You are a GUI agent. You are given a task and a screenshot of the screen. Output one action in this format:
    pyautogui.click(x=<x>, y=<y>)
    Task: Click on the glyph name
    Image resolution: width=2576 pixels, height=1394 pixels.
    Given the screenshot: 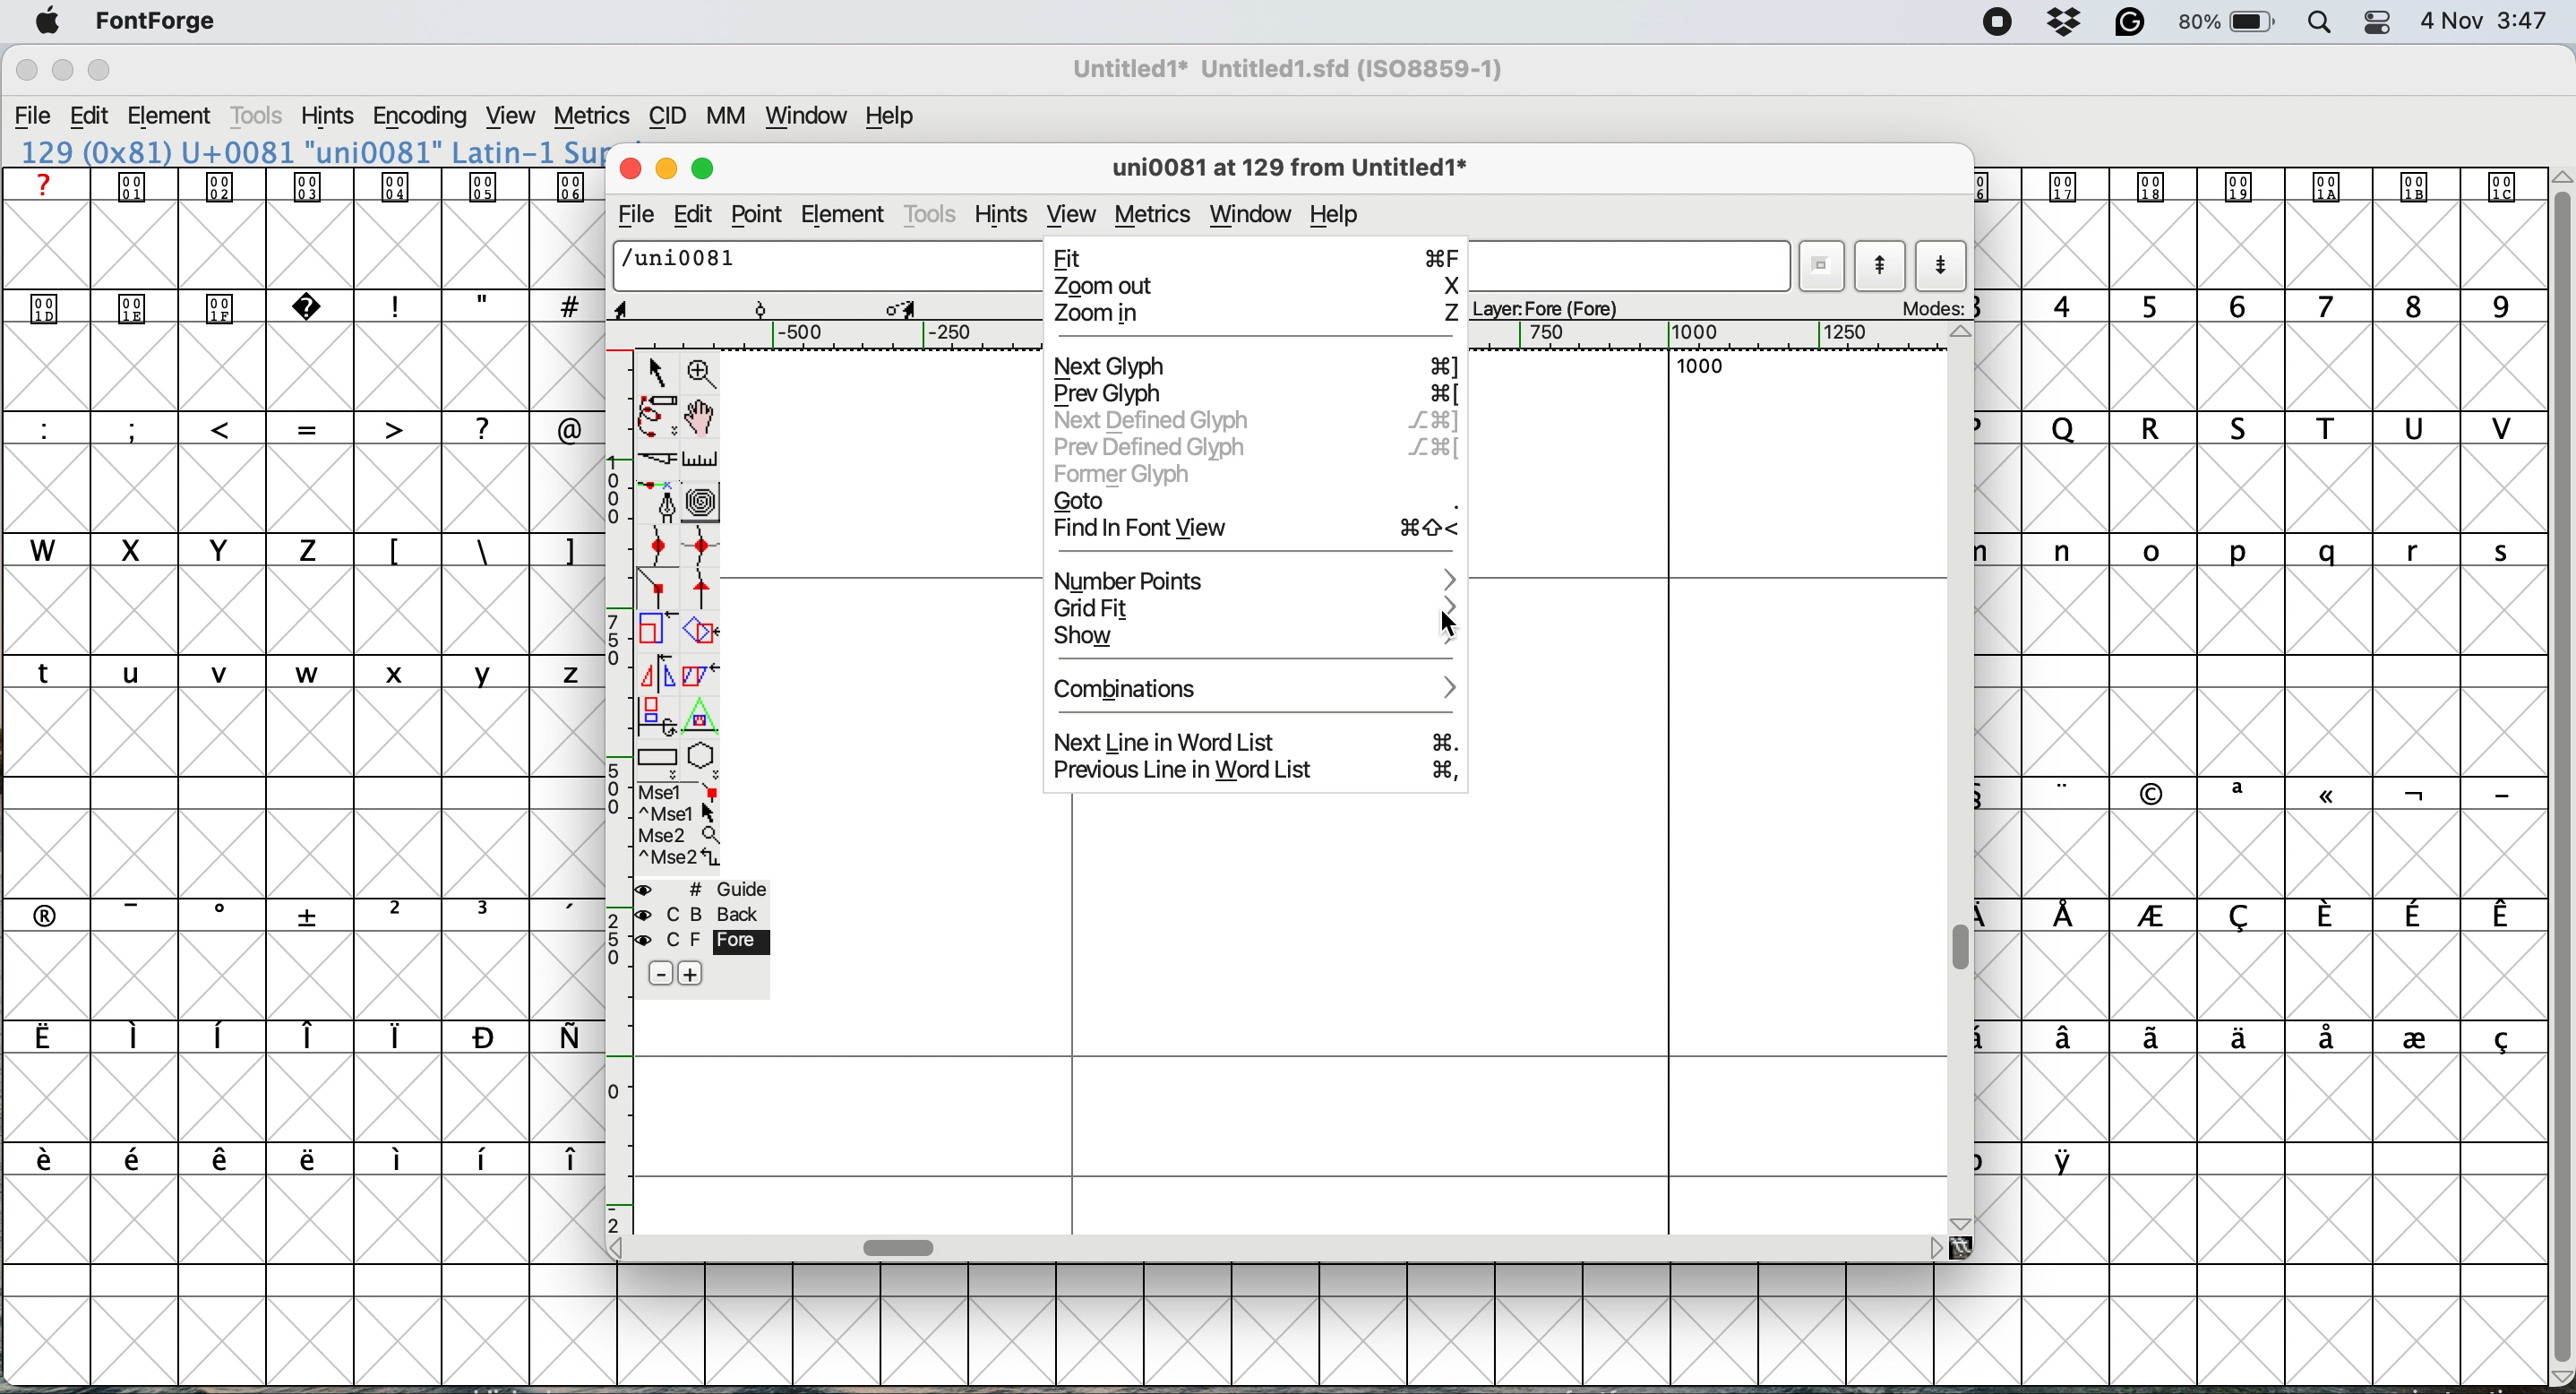 What is the action you would take?
    pyautogui.click(x=1282, y=169)
    